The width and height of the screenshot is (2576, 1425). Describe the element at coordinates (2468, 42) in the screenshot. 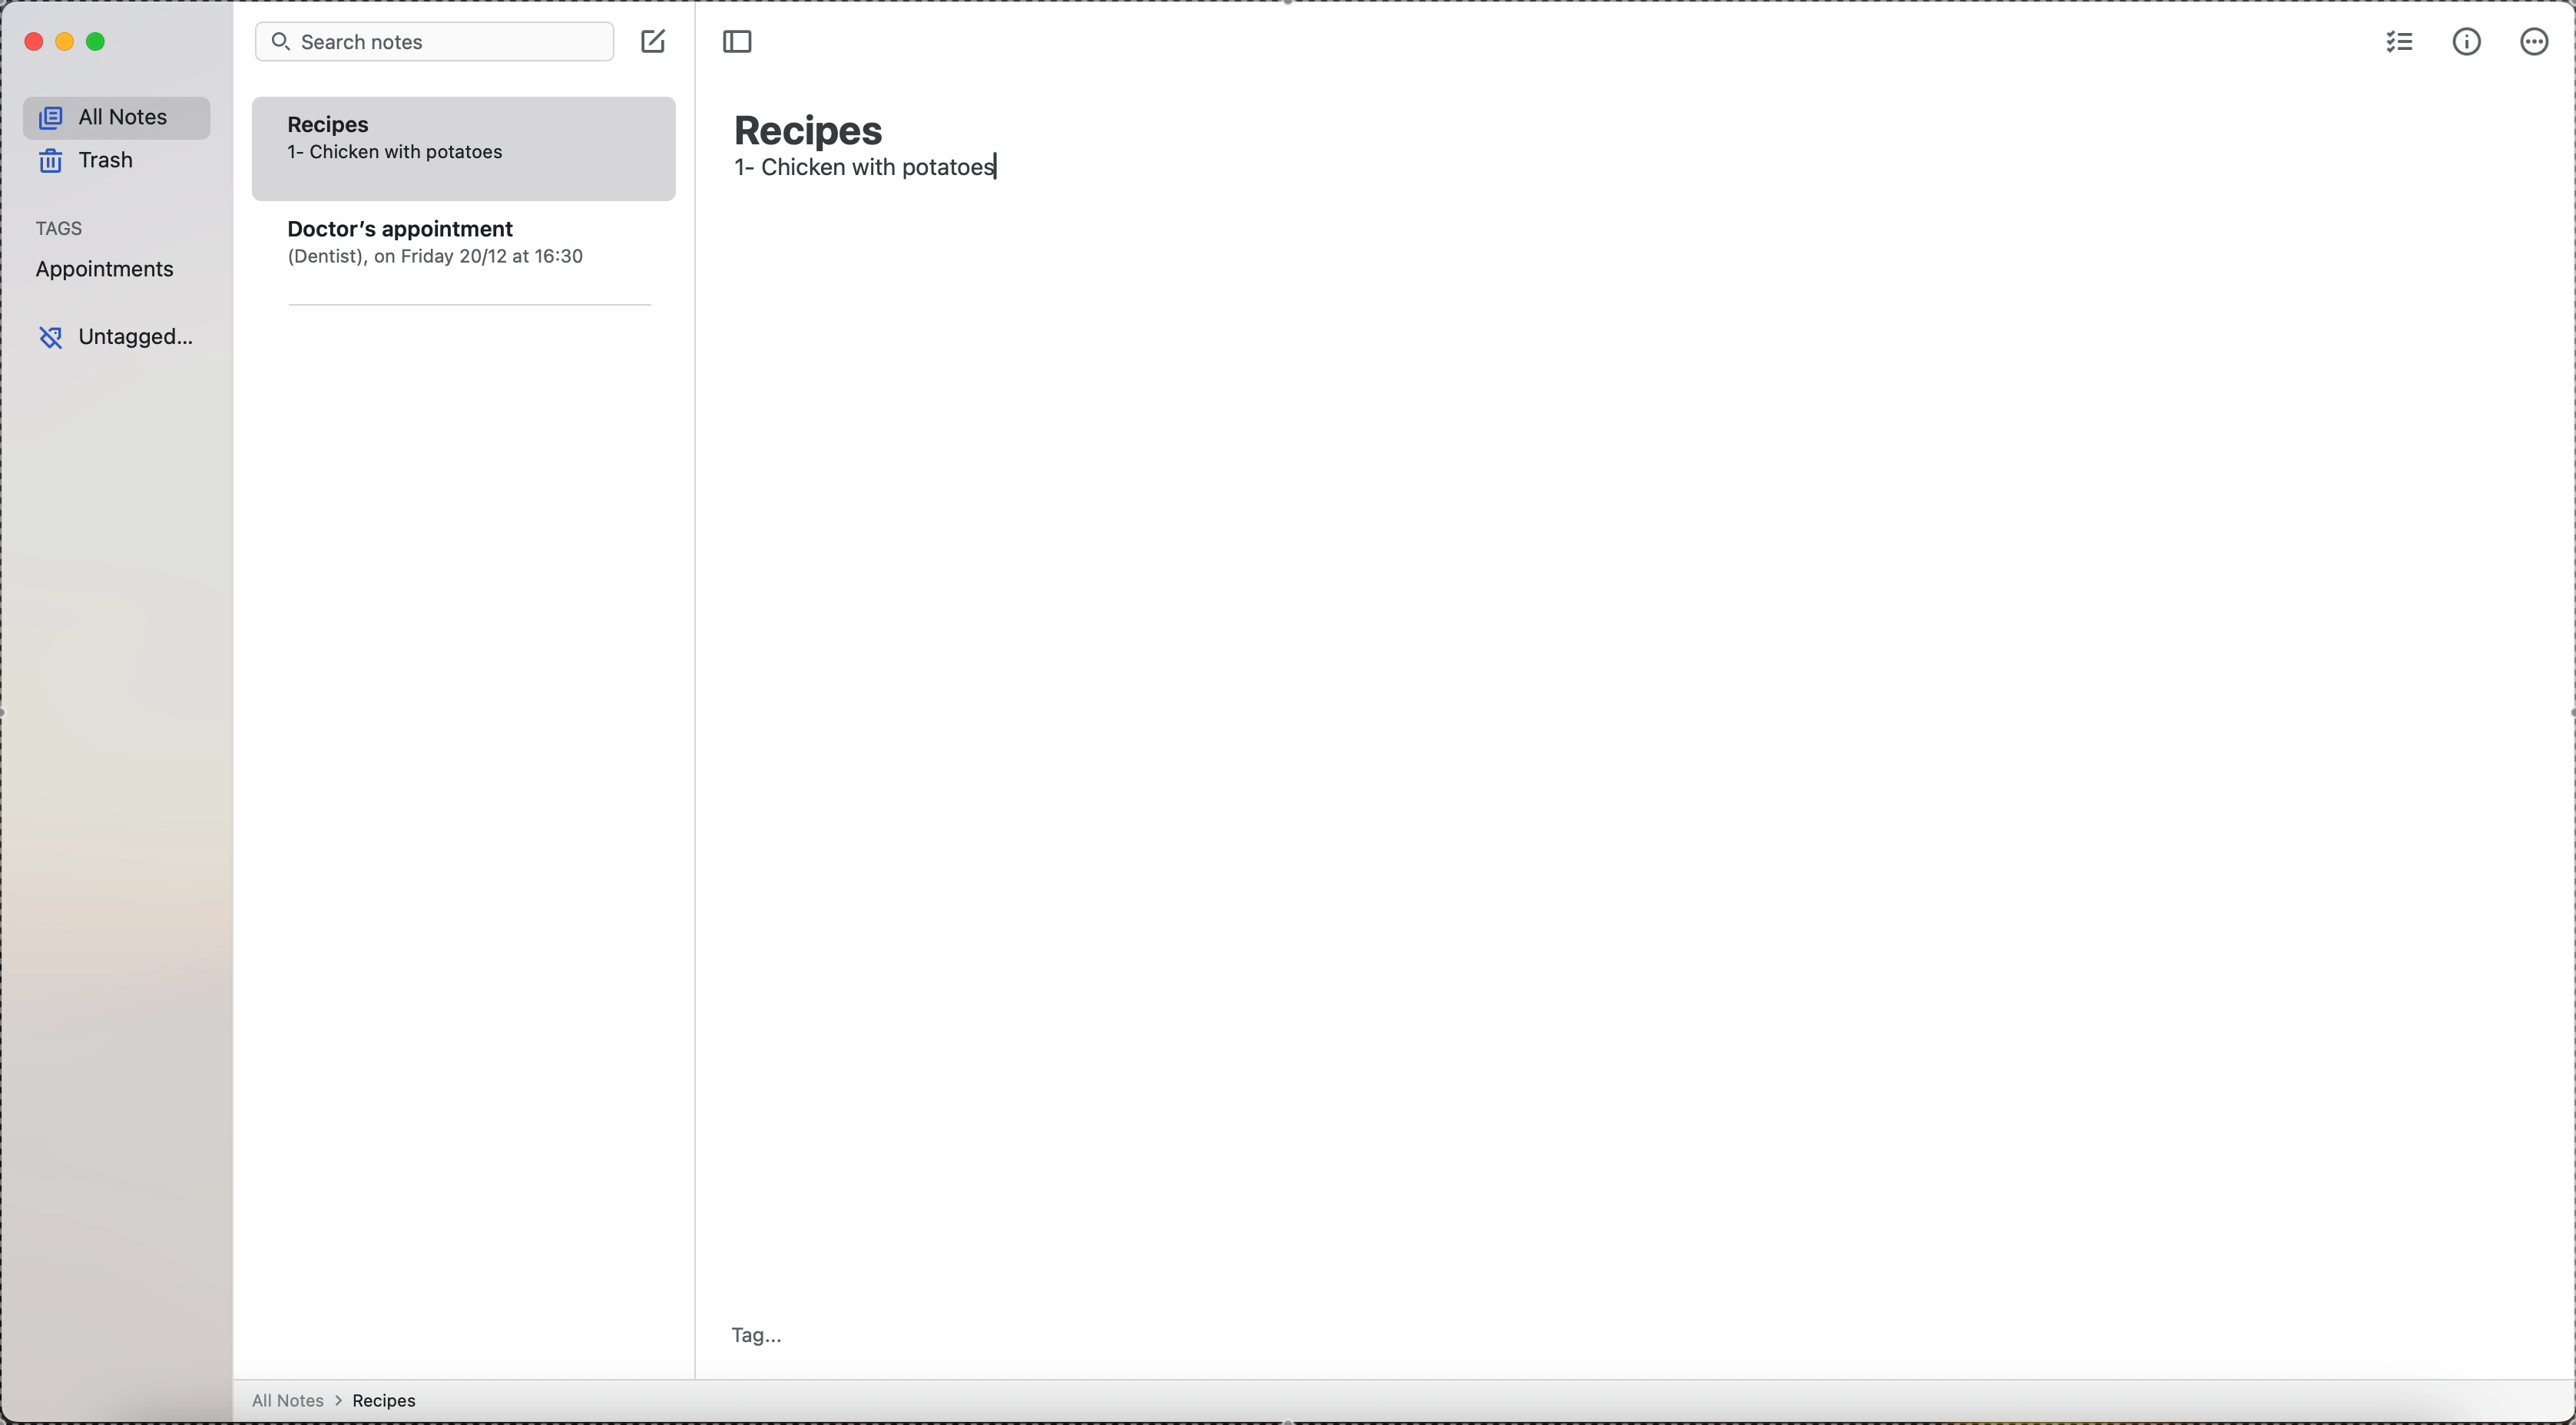

I see `metrics` at that location.